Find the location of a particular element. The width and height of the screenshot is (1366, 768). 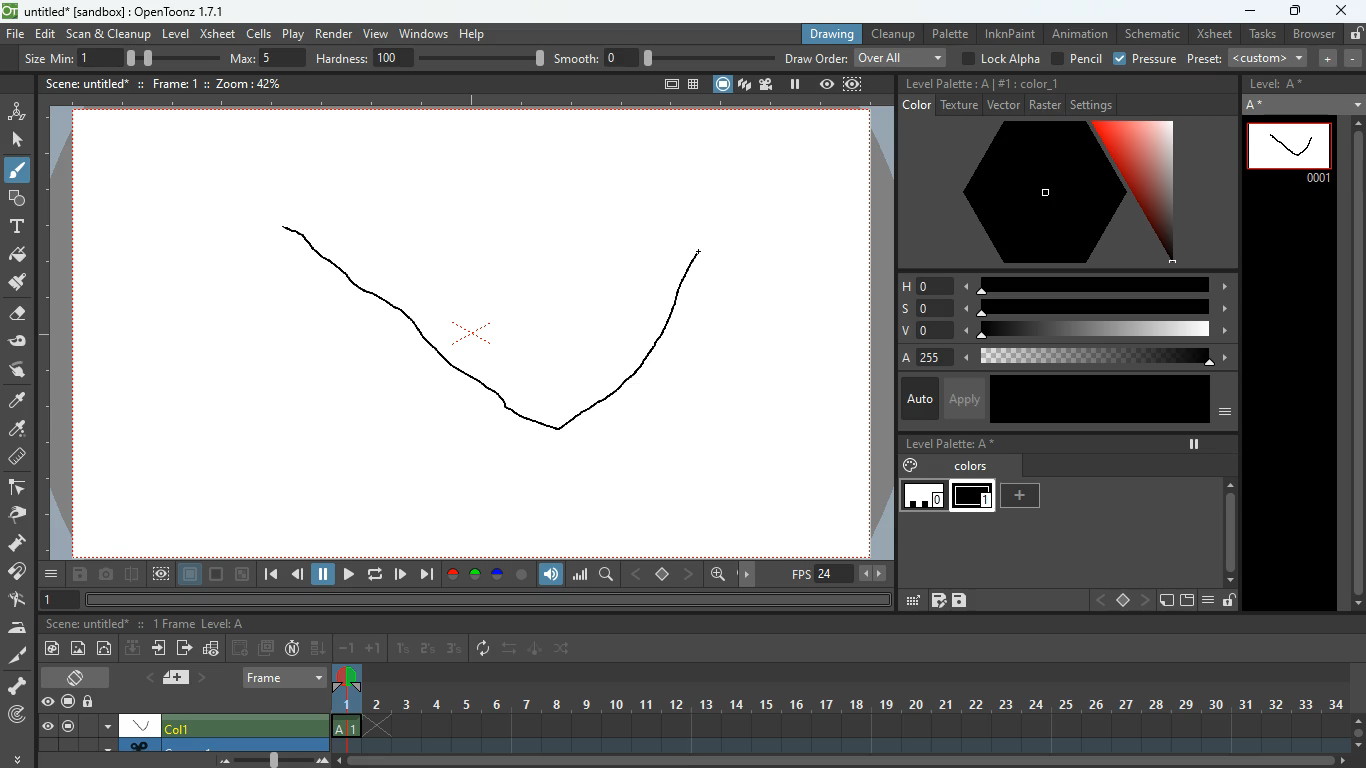

right is located at coordinates (1144, 601).